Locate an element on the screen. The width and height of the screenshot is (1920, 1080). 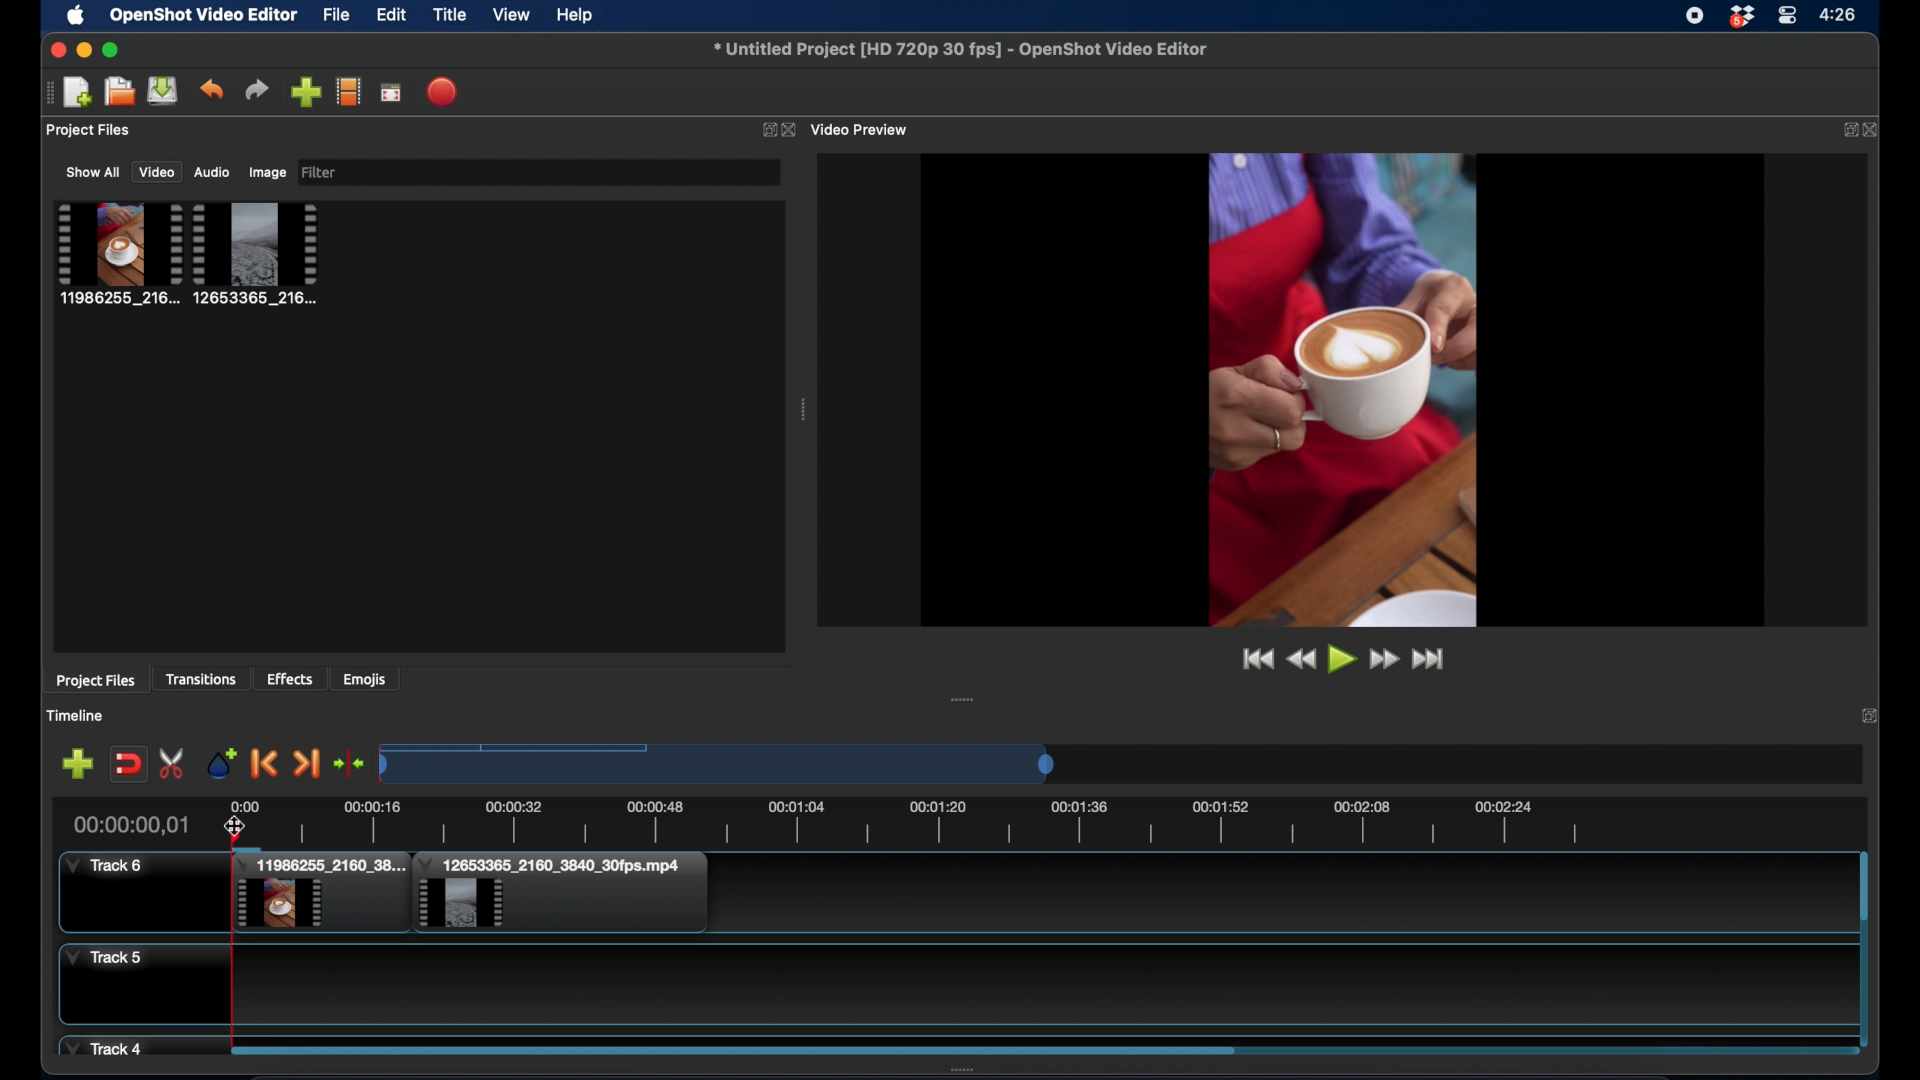
openshot video editor is located at coordinates (204, 16).